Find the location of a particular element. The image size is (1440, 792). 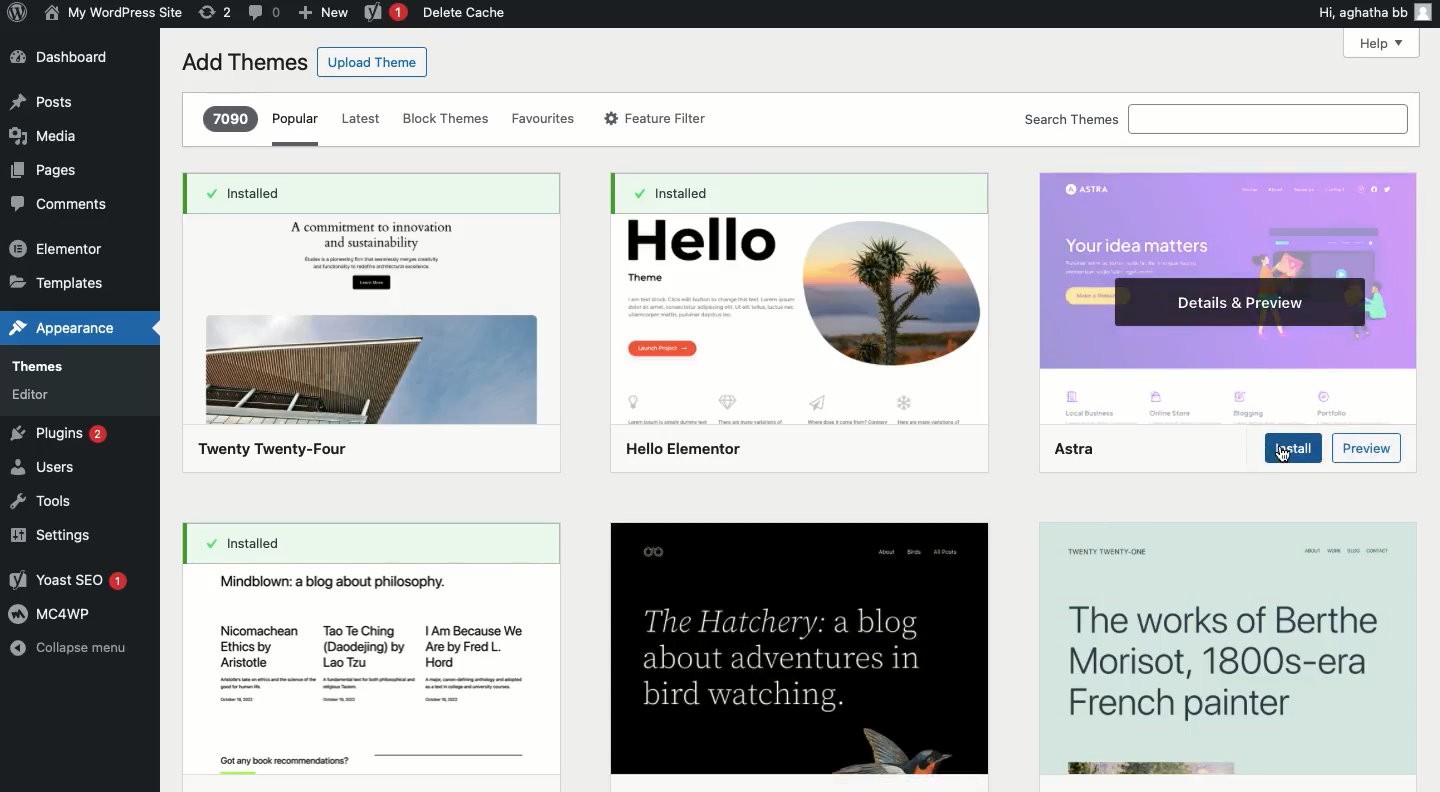

Help is located at coordinates (1385, 44).